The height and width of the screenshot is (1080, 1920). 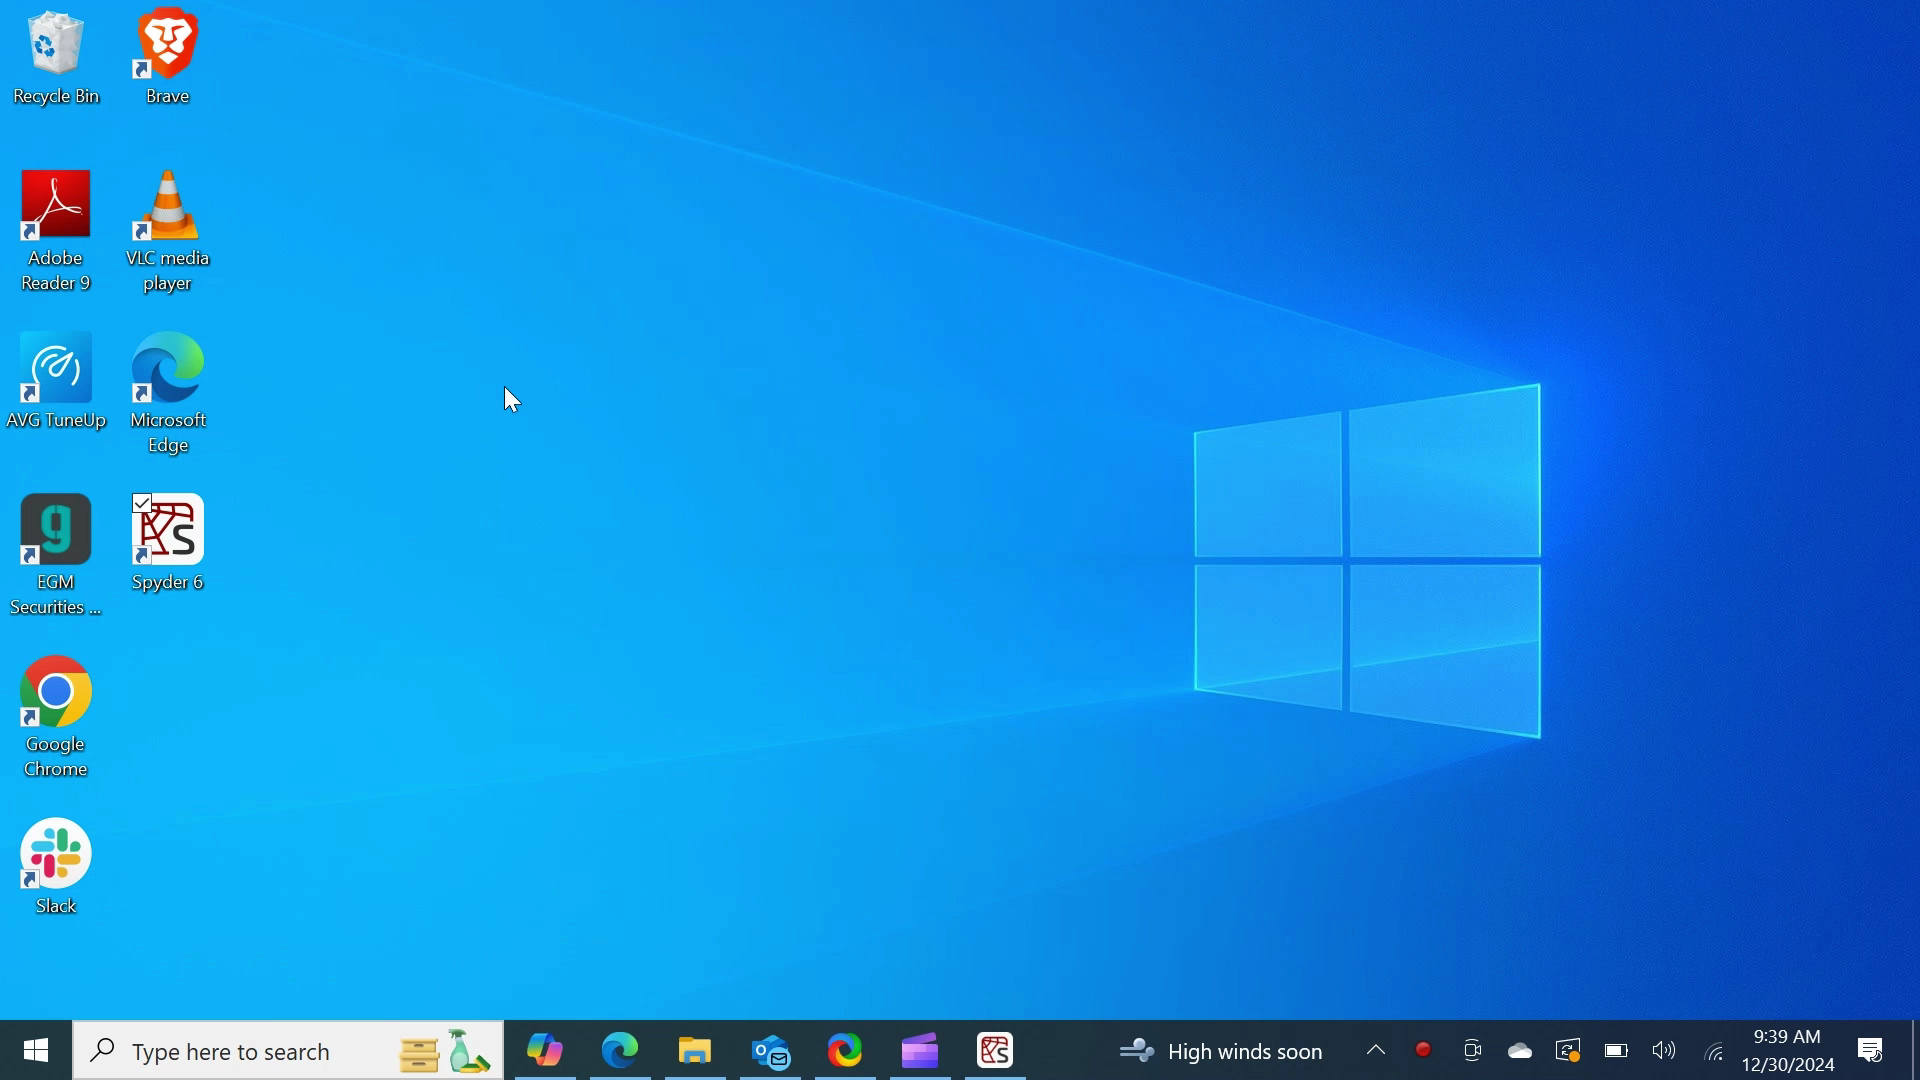 I want to click on Brave Desktop Icon, so click(x=169, y=62).